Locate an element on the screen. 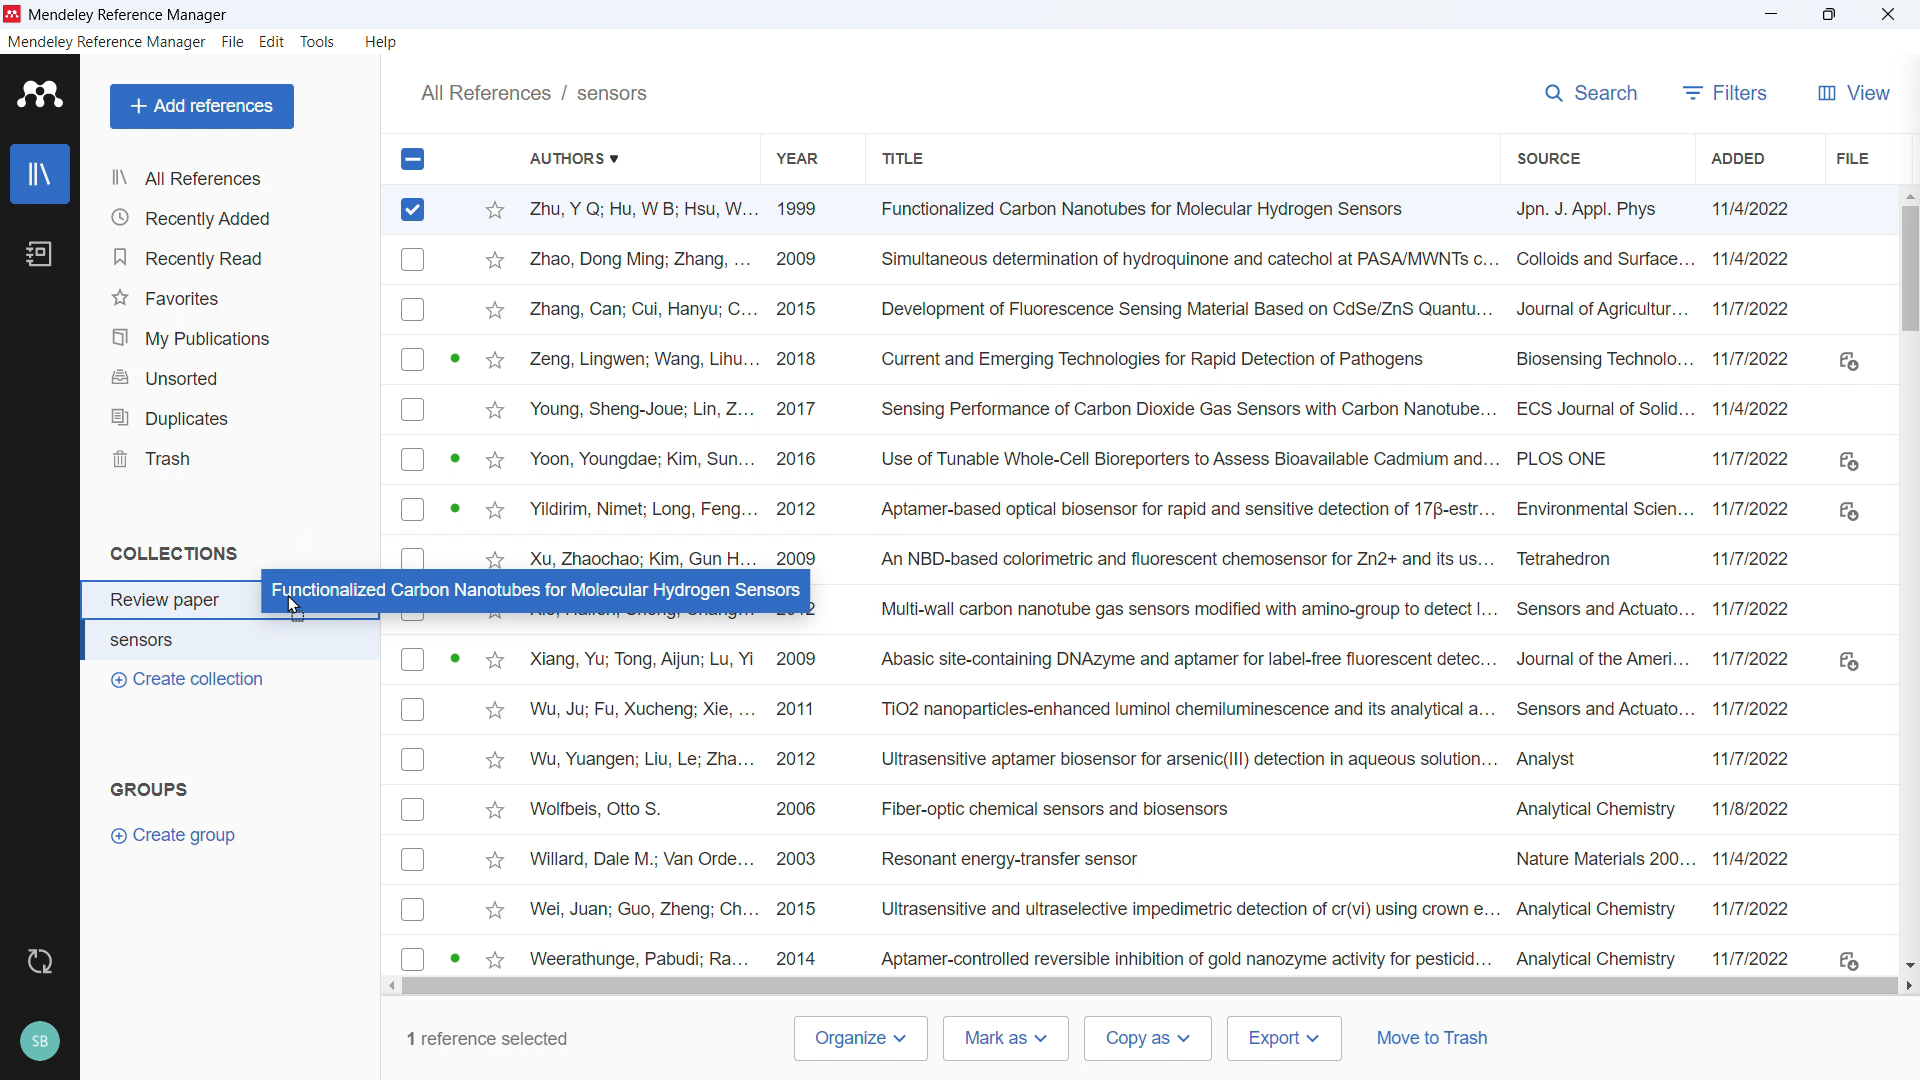 Image resolution: width=1920 pixels, height=1080 pixels. PDF available is located at coordinates (454, 957).